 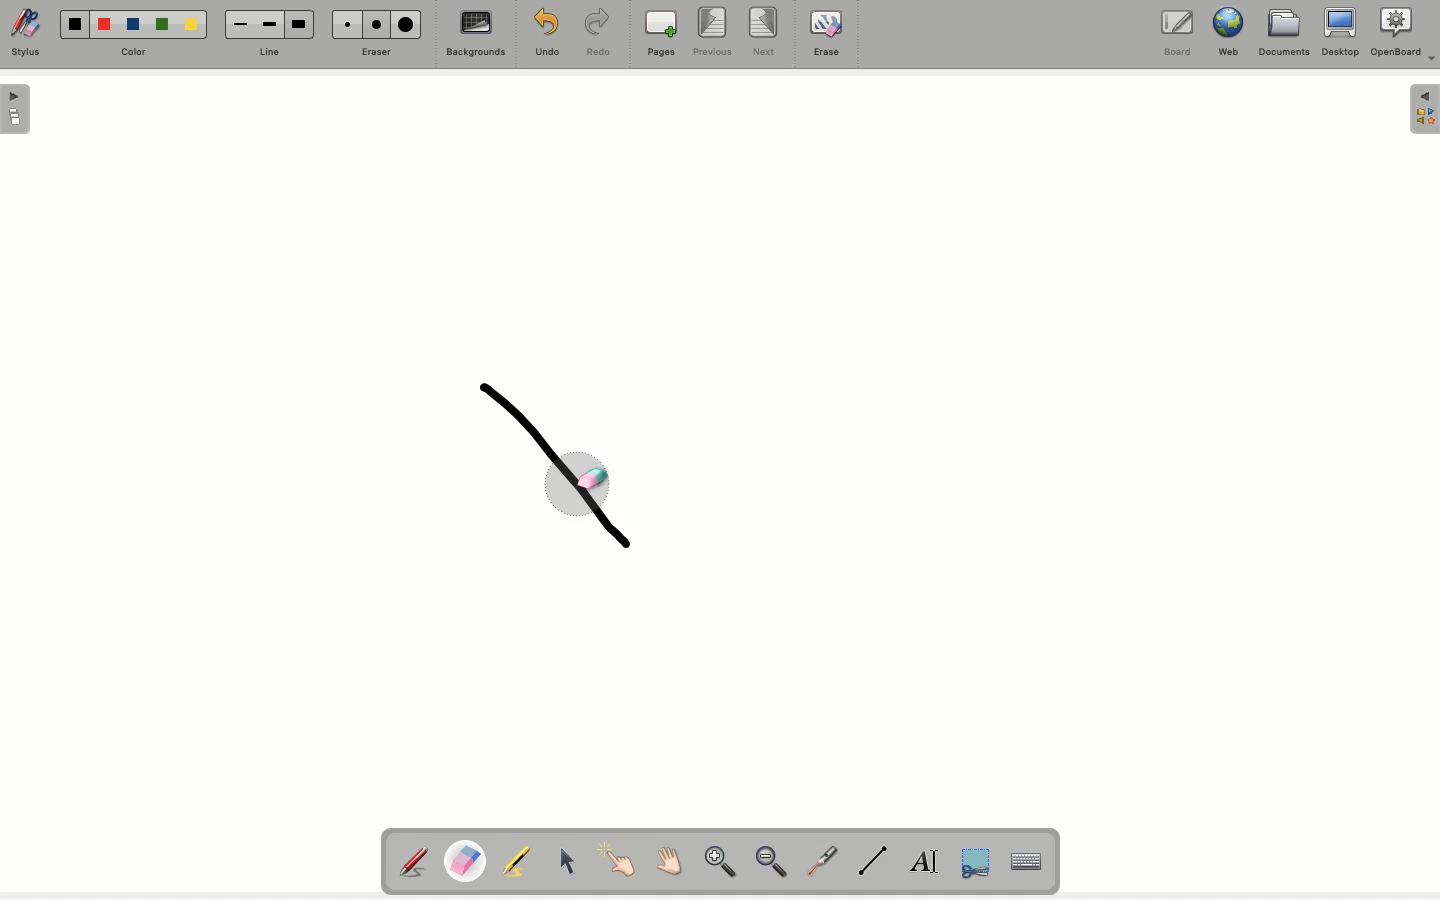 I want to click on Medium, so click(x=379, y=25).